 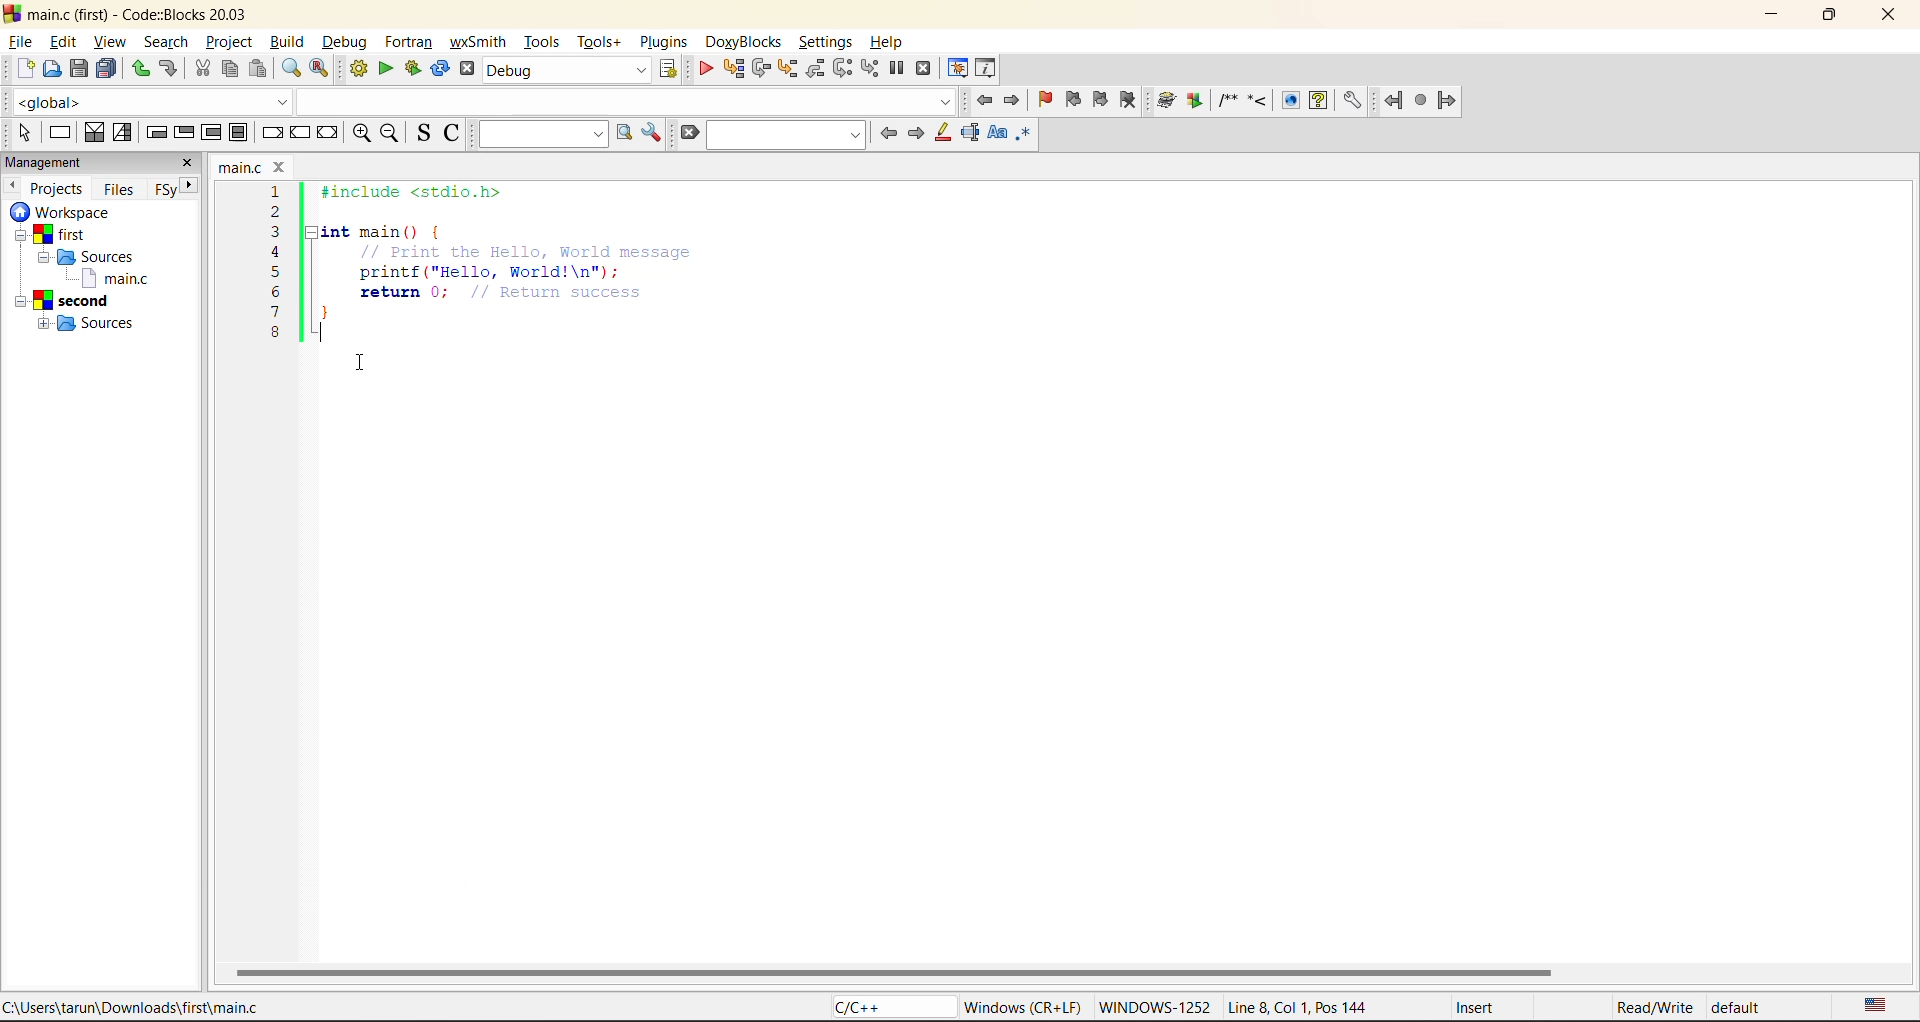 What do you see at coordinates (200, 70) in the screenshot?
I see `cut` at bounding box center [200, 70].